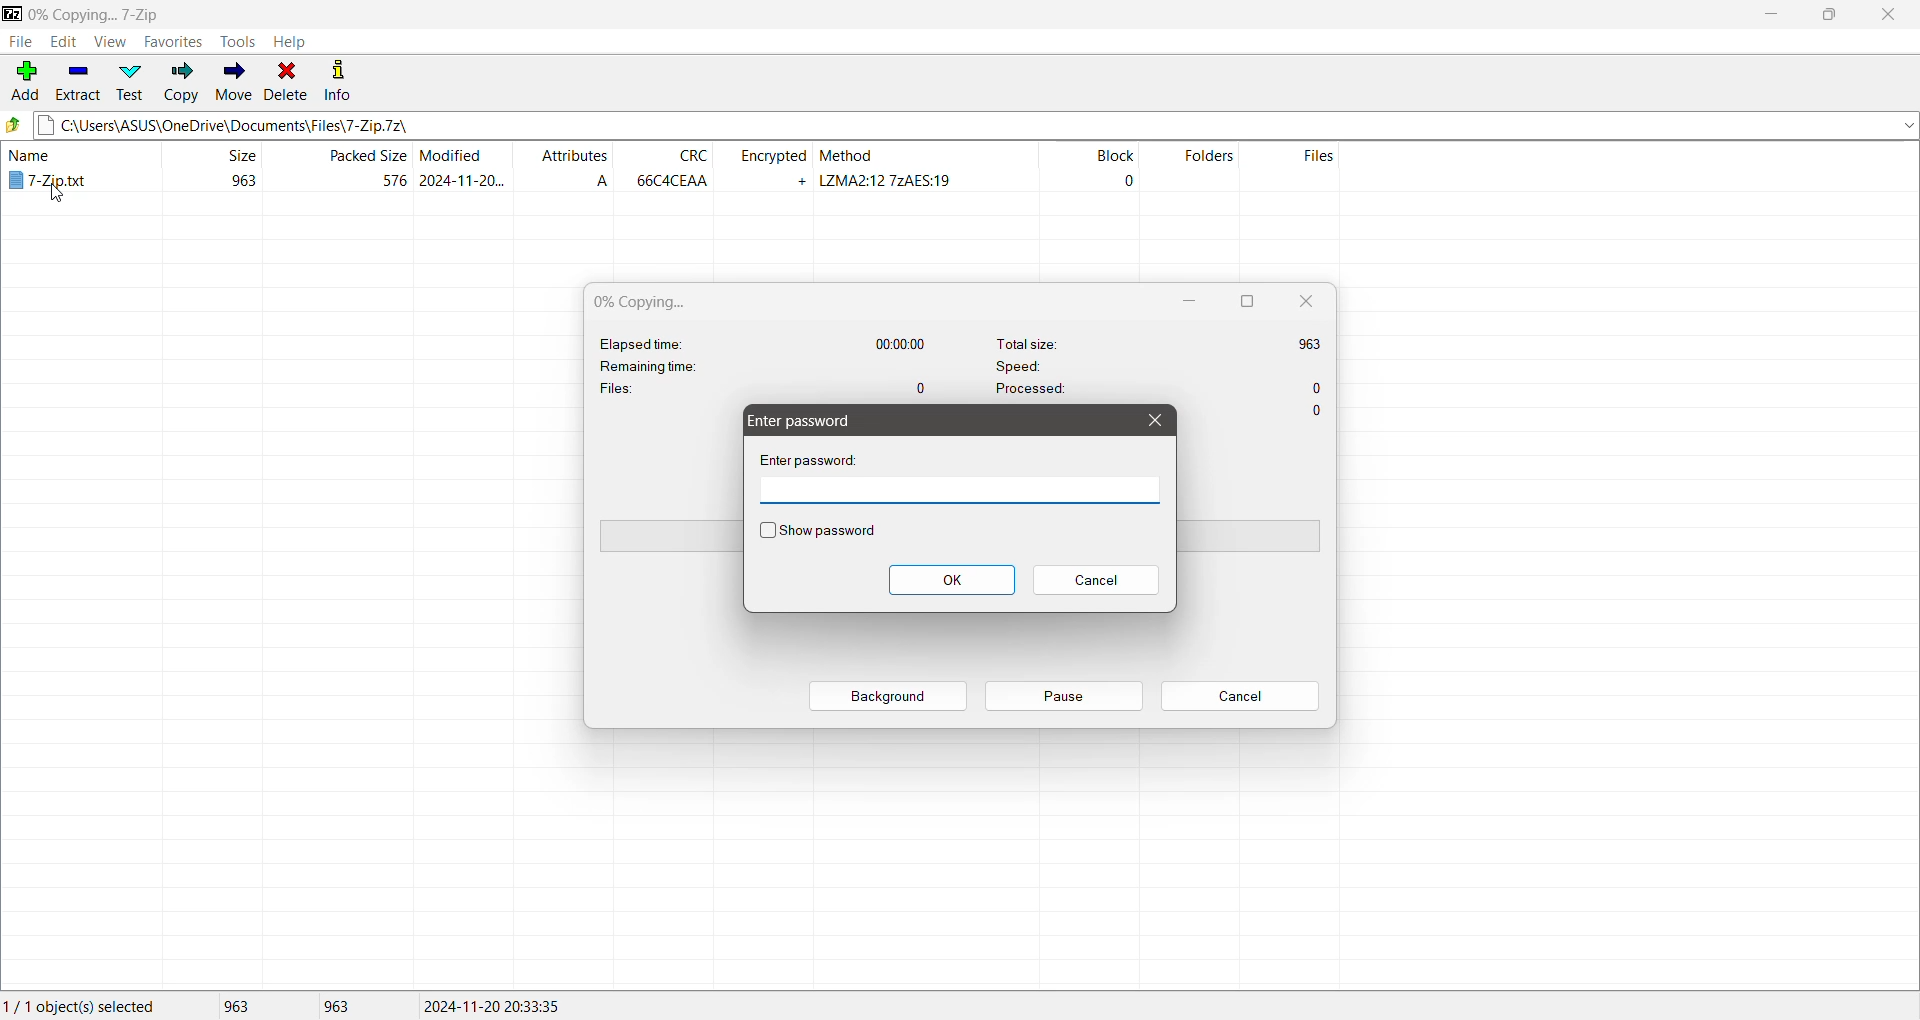 The width and height of the screenshot is (1920, 1020). I want to click on Restore Down, so click(1836, 14).